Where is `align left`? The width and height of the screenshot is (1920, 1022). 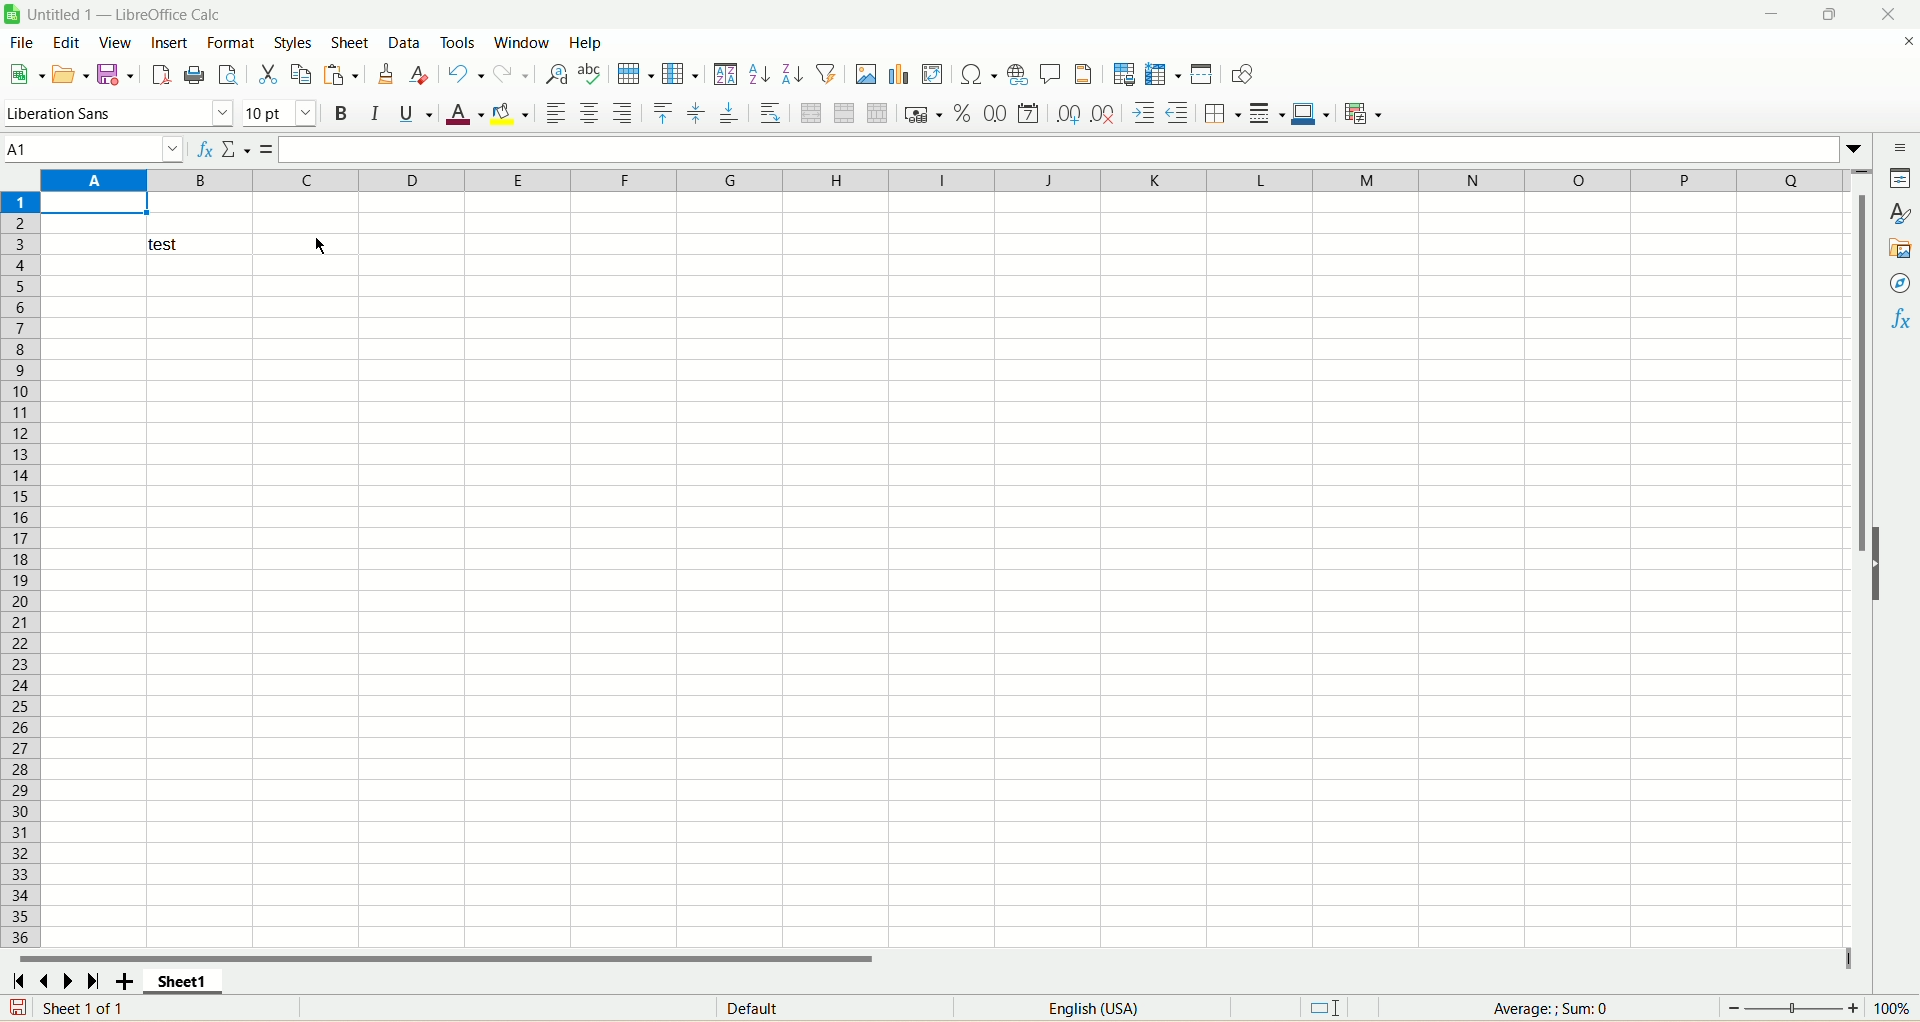 align left is located at coordinates (624, 113).